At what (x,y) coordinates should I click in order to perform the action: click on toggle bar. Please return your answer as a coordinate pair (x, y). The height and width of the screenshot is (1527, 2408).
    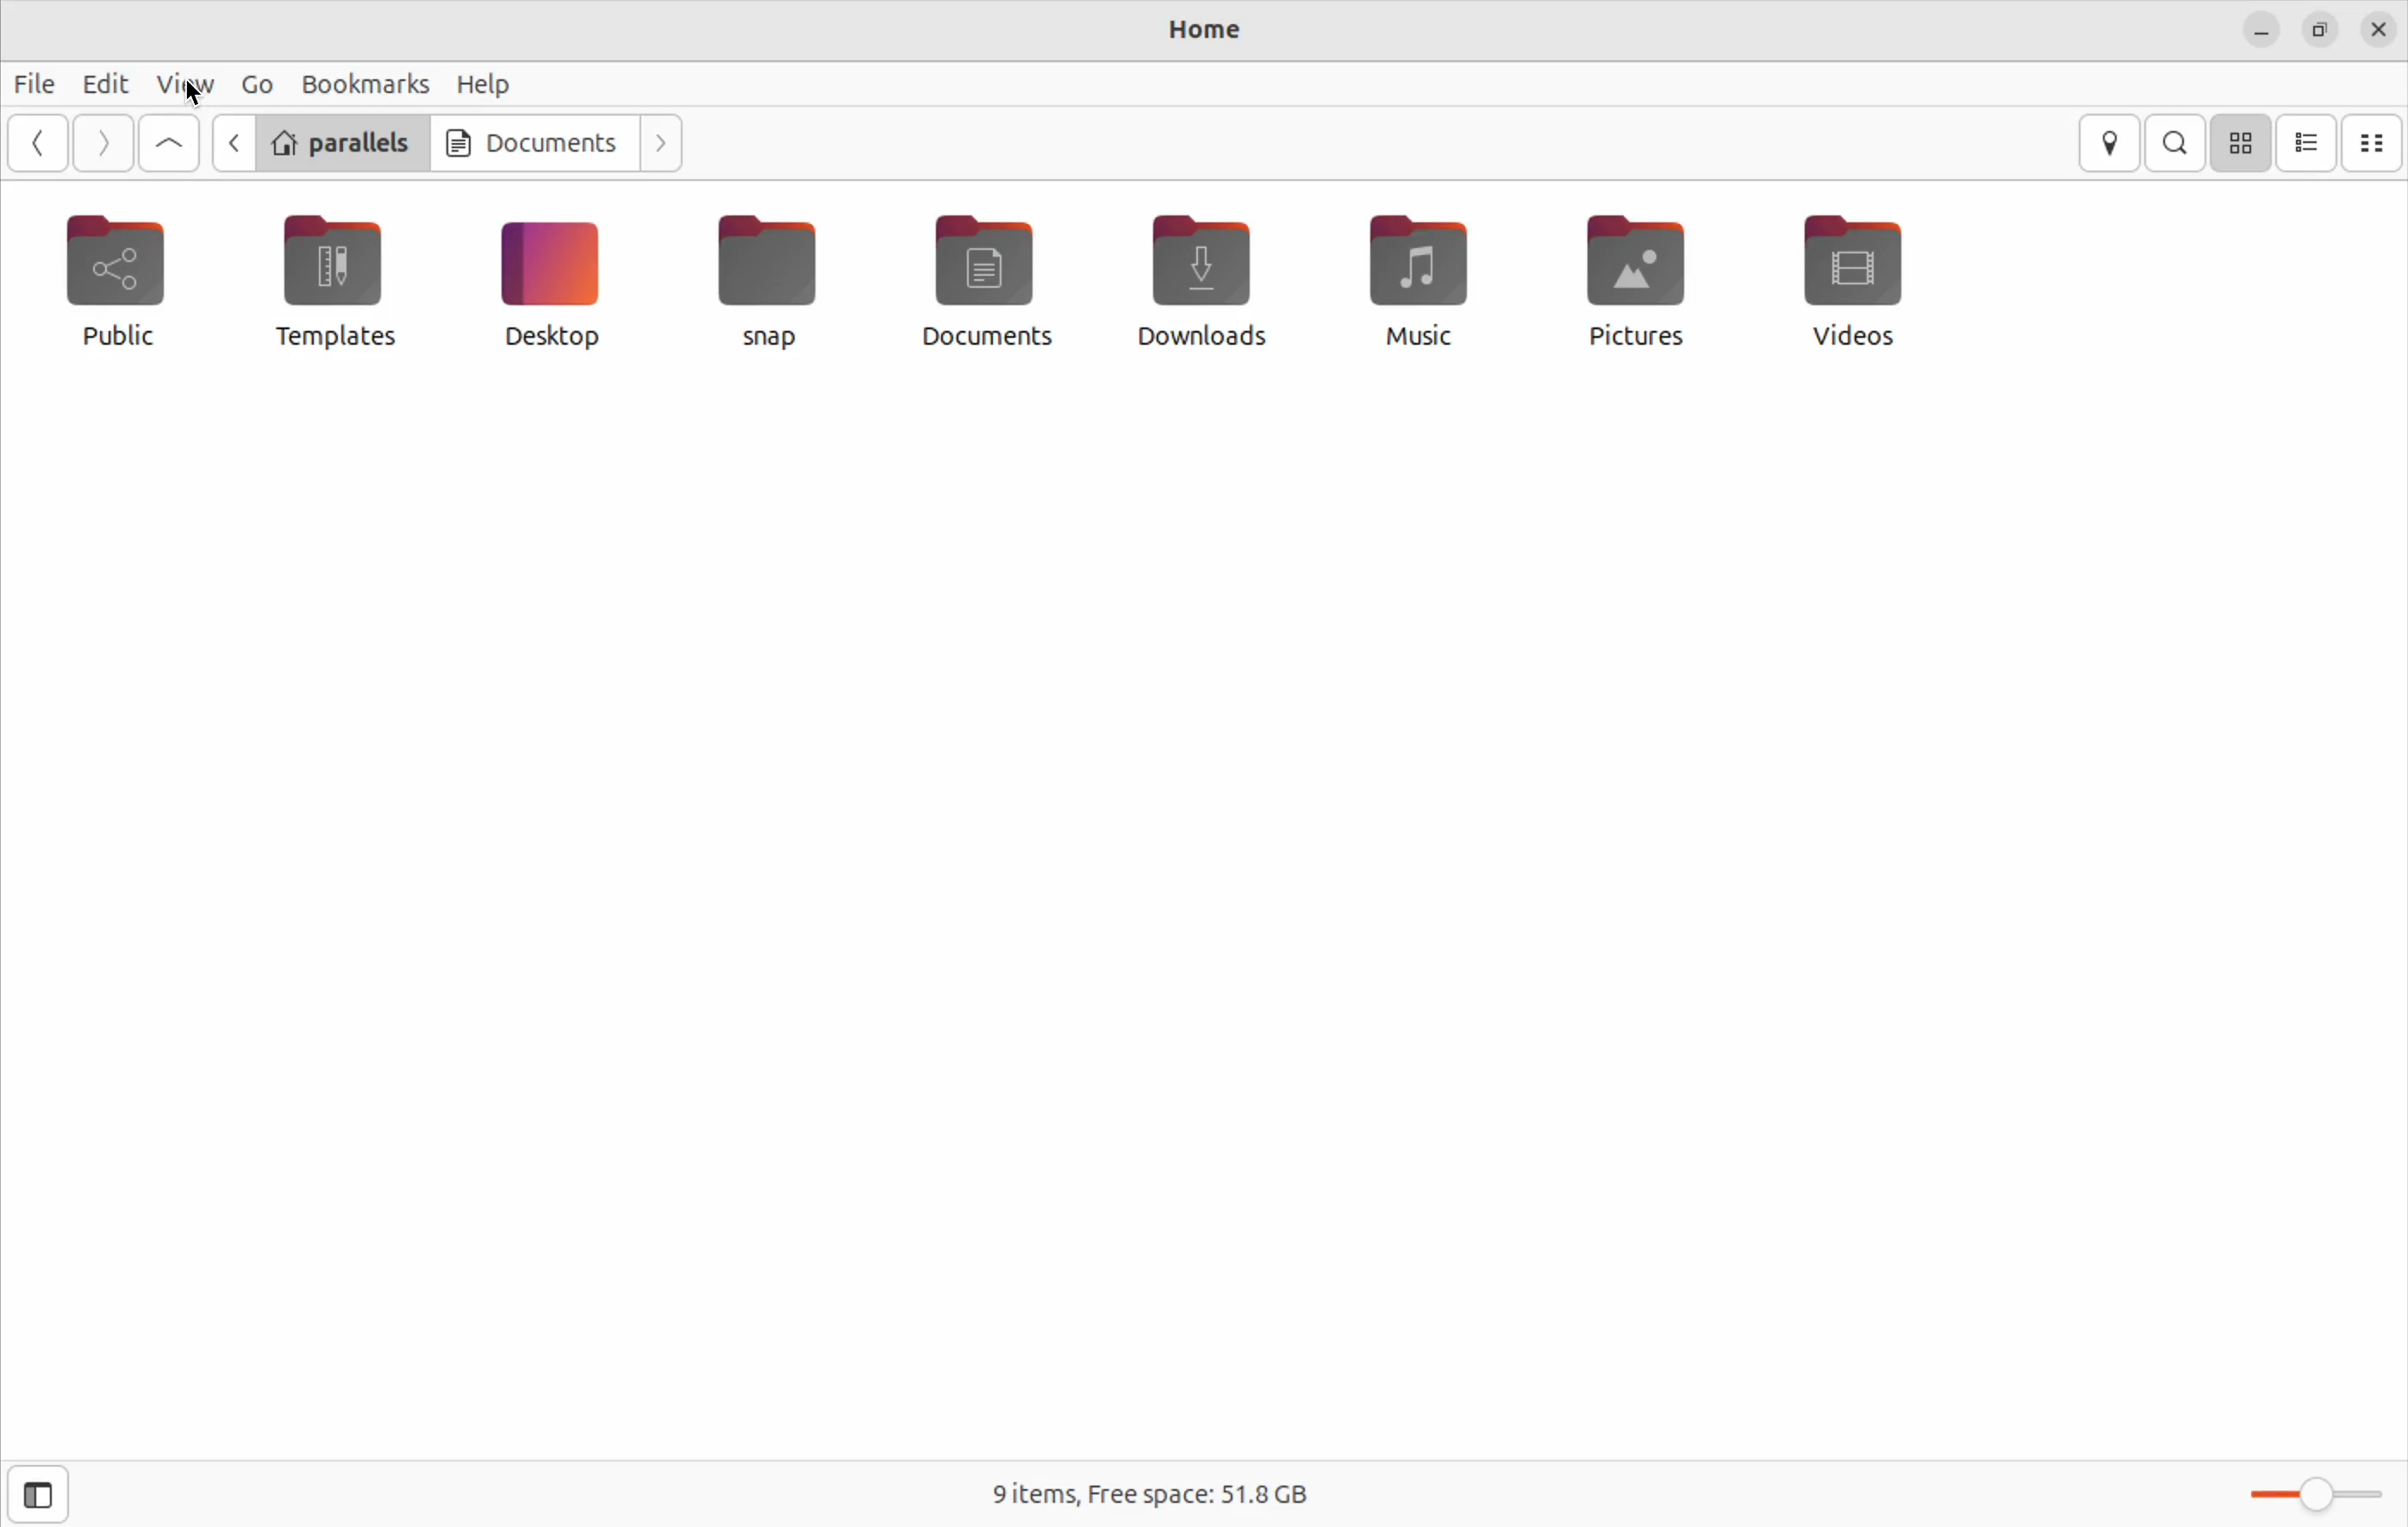
    Looking at the image, I should click on (2307, 1493).